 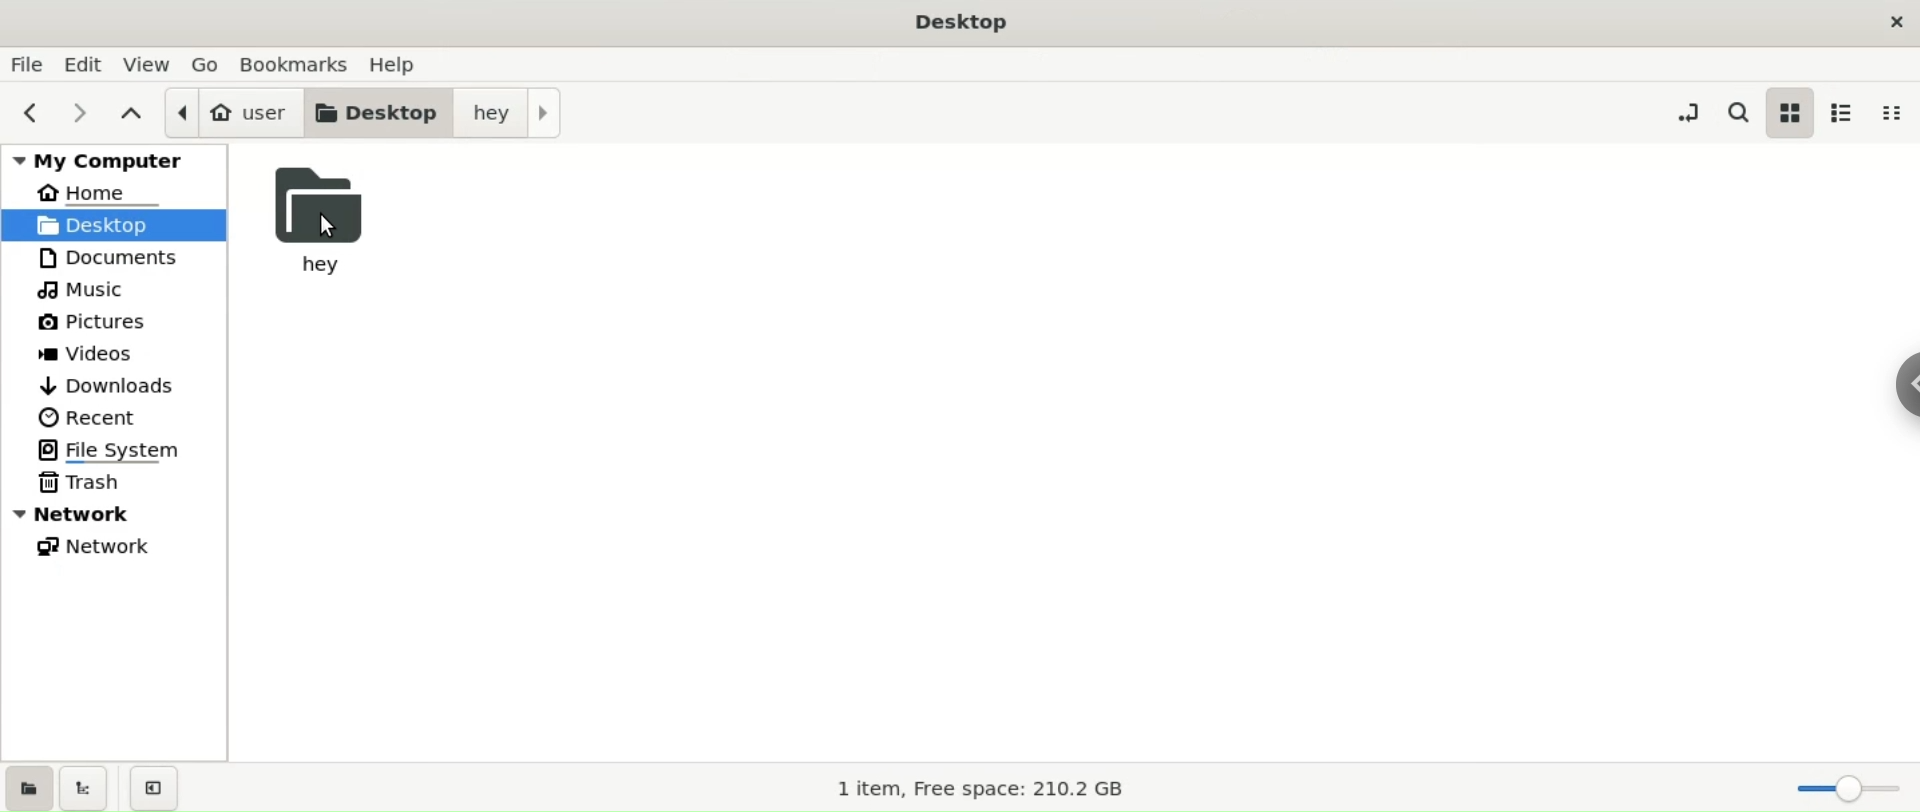 What do you see at coordinates (1897, 113) in the screenshot?
I see `compact view` at bounding box center [1897, 113].